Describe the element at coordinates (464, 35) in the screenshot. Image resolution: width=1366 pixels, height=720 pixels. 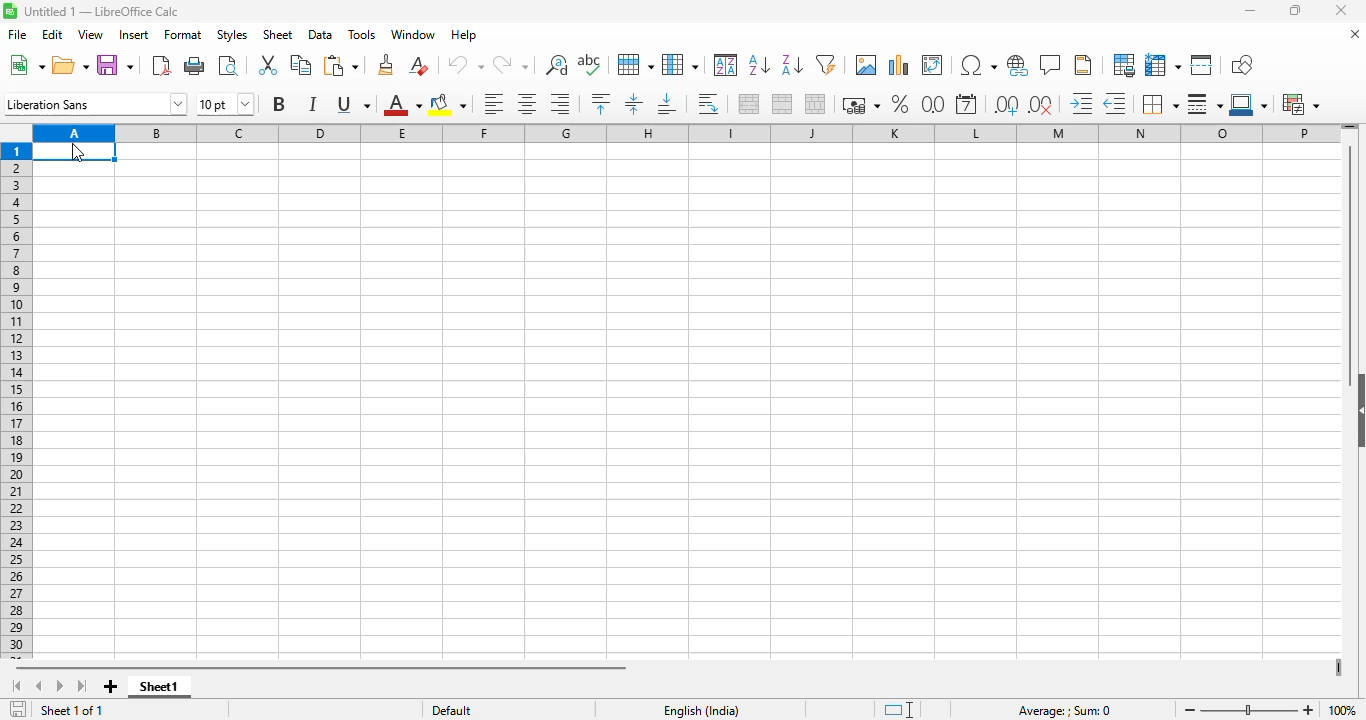
I see `help` at that location.